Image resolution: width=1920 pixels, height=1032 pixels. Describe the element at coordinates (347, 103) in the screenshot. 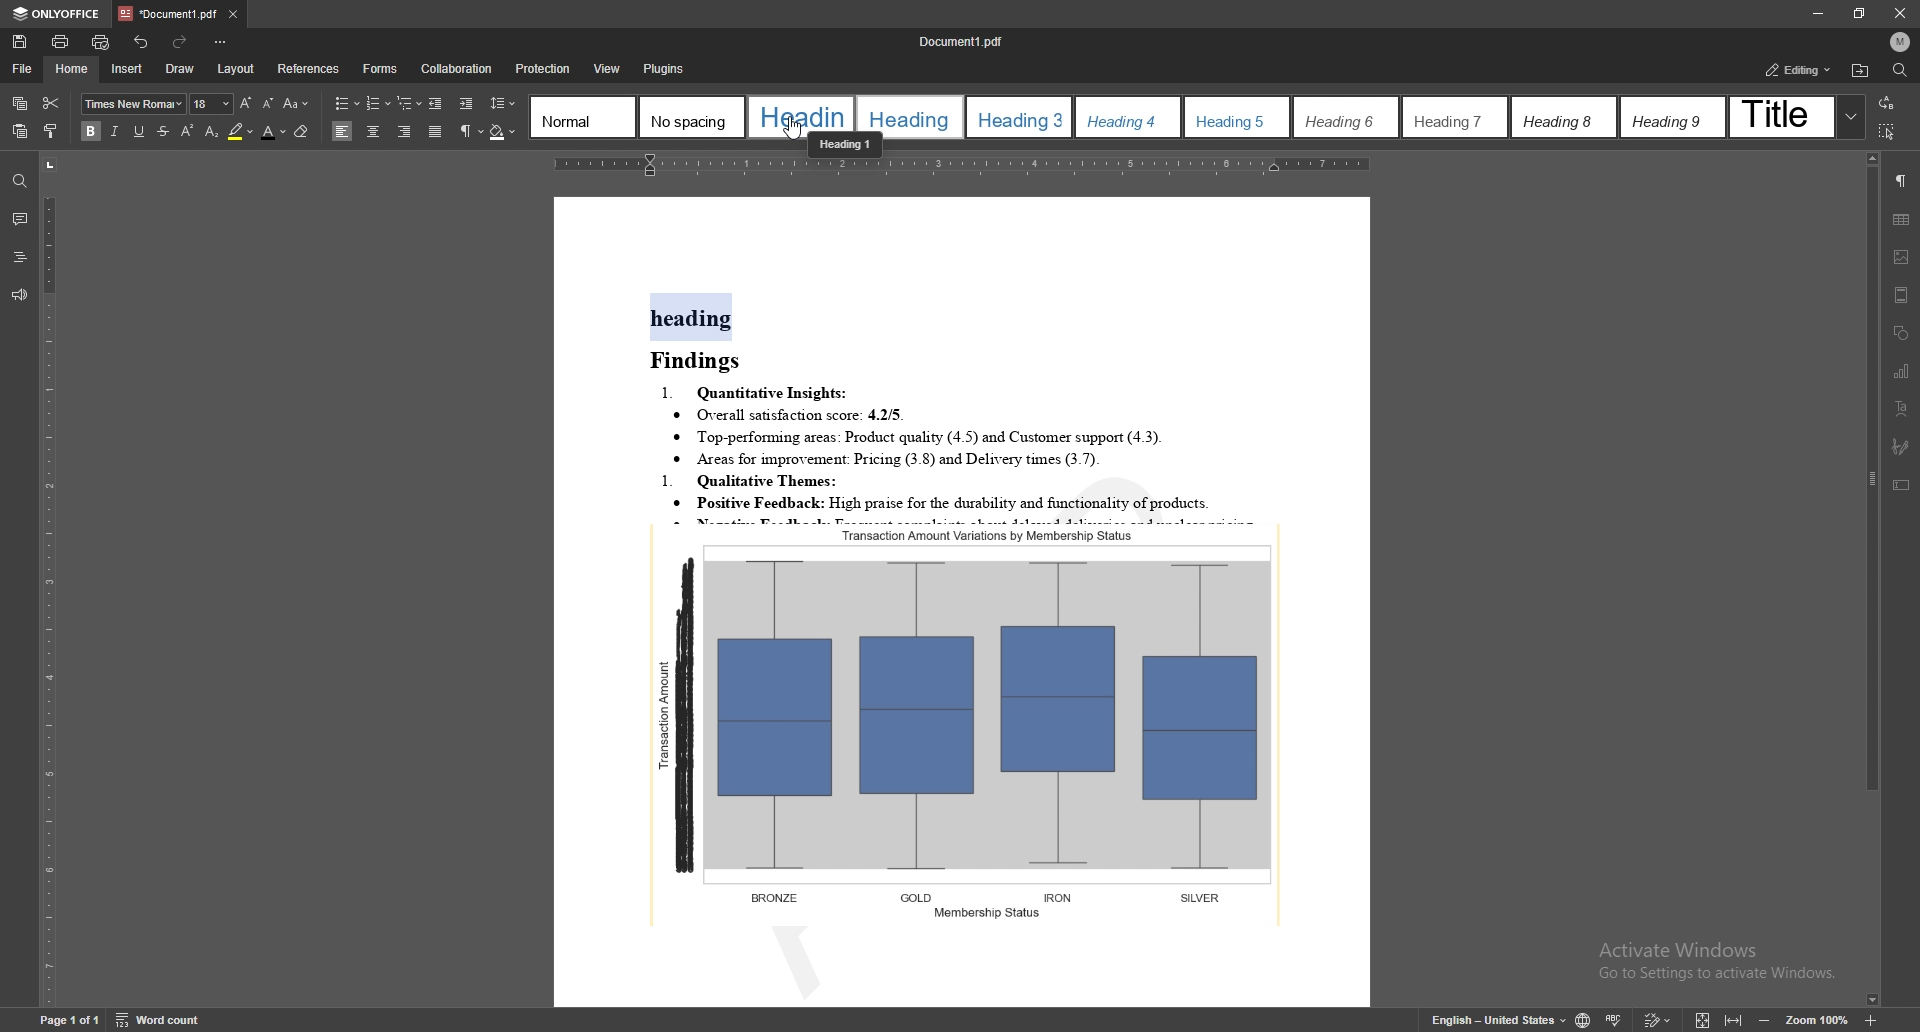

I see `bullets` at that location.